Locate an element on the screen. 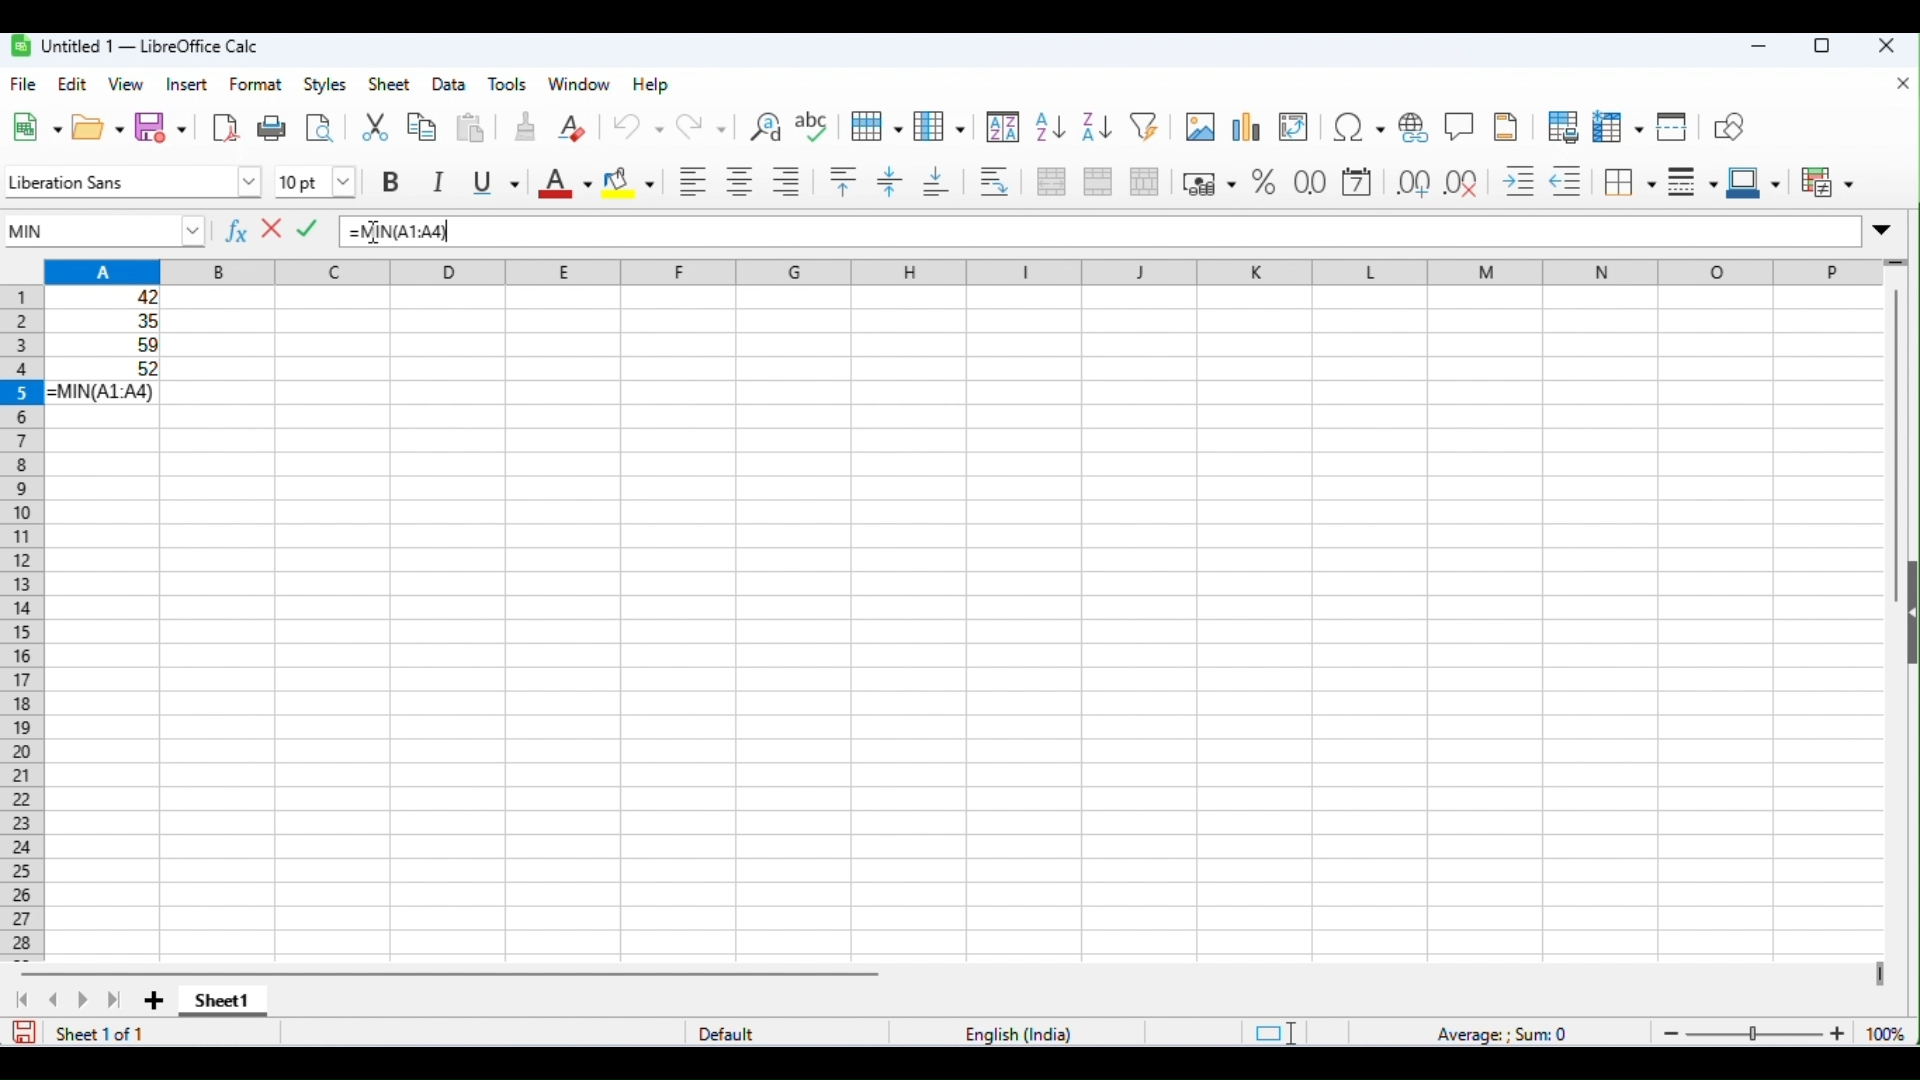 The height and width of the screenshot is (1080, 1920). formula is located at coordinates (1505, 1031).